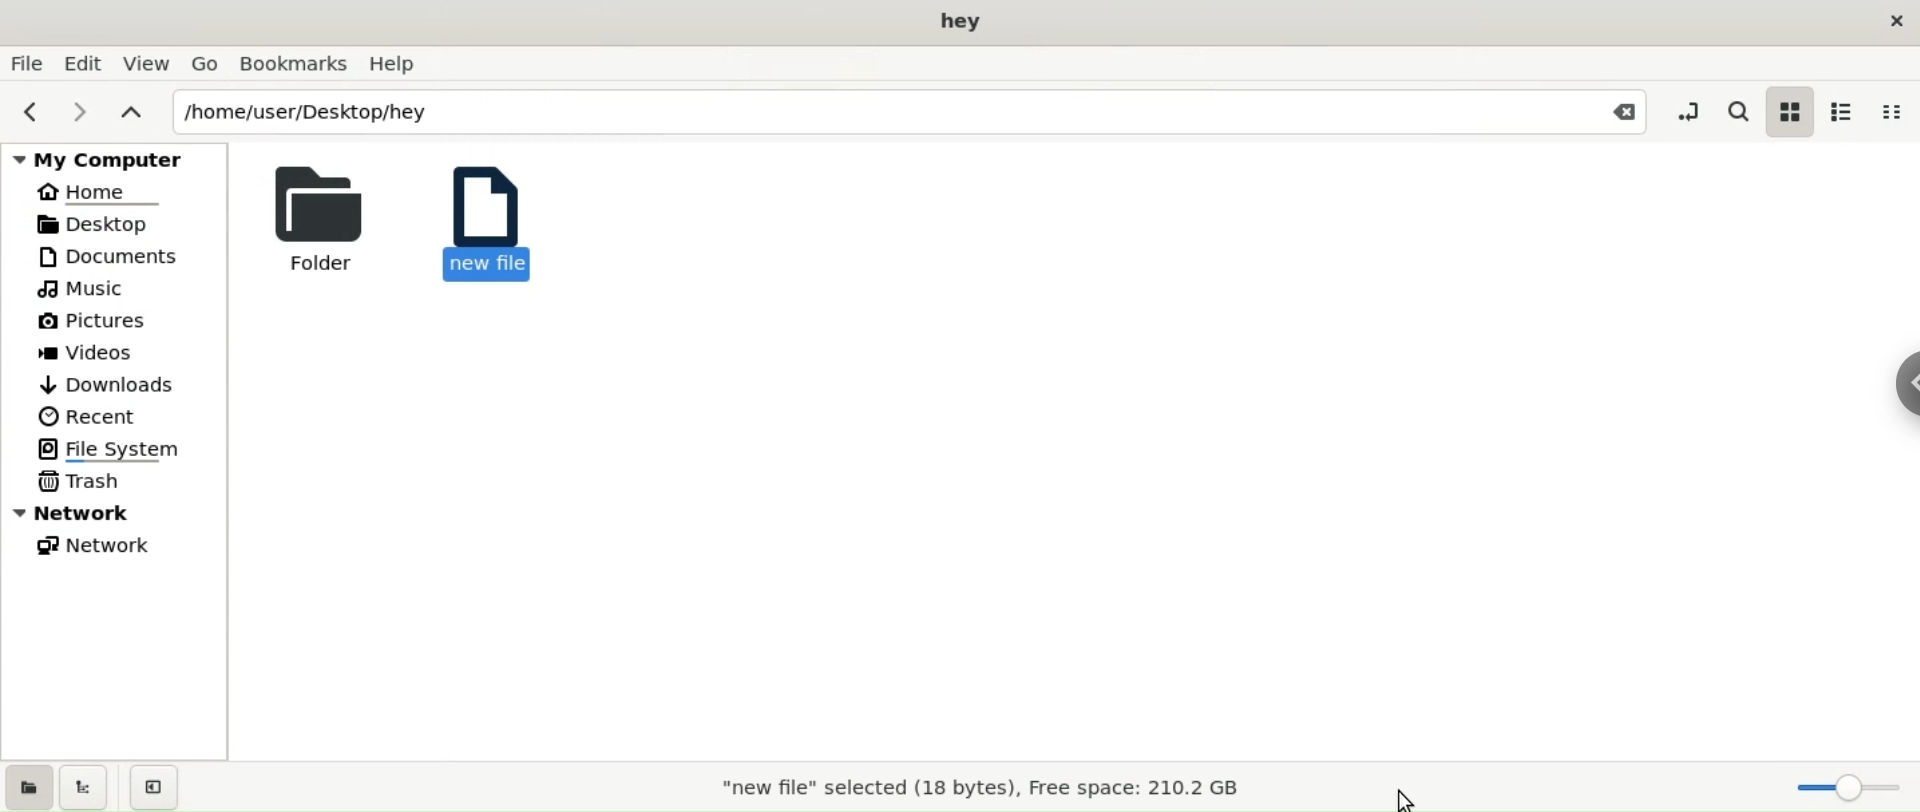  I want to click on parent folders, so click(130, 110).